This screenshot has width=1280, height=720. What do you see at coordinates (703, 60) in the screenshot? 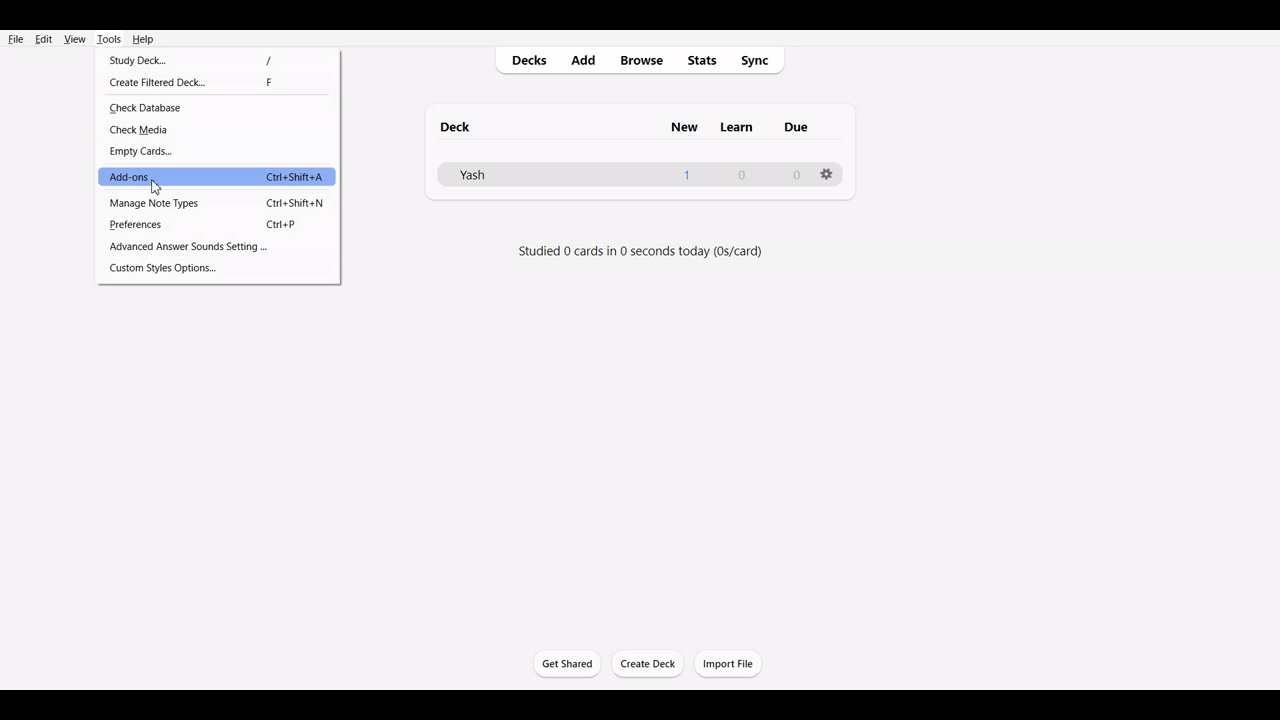
I see `Stats` at bounding box center [703, 60].